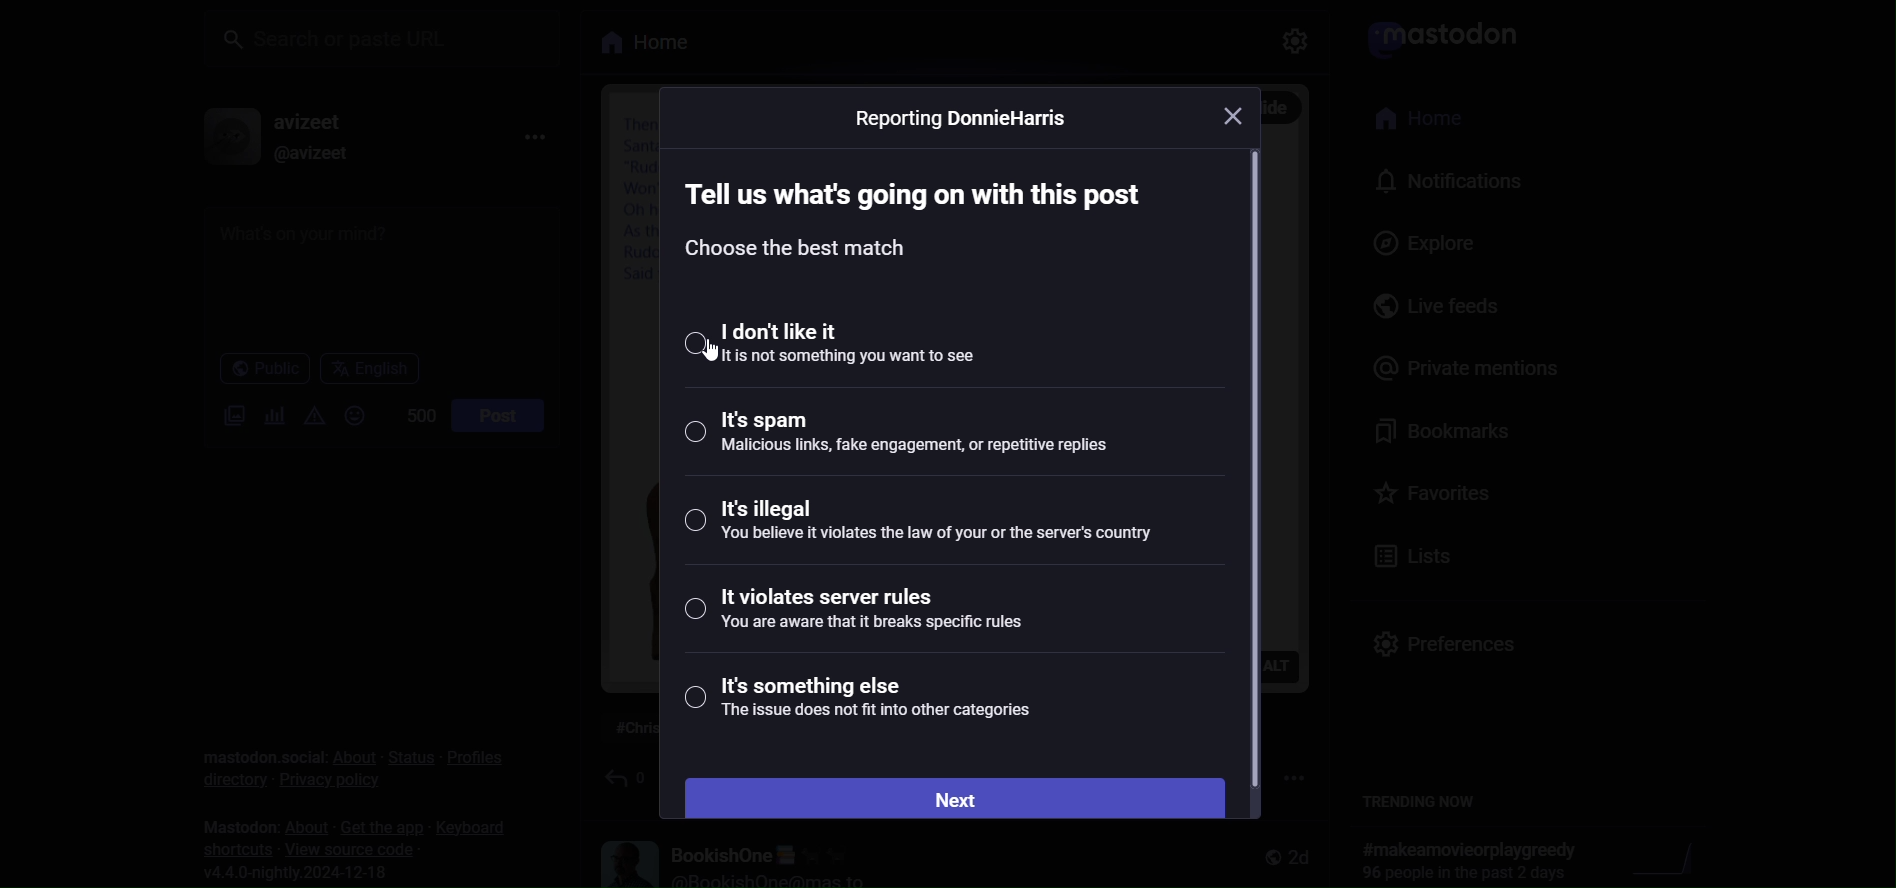  What do you see at coordinates (475, 756) in the screenshot?
I see `profiles` at bounding box center [475, 756].